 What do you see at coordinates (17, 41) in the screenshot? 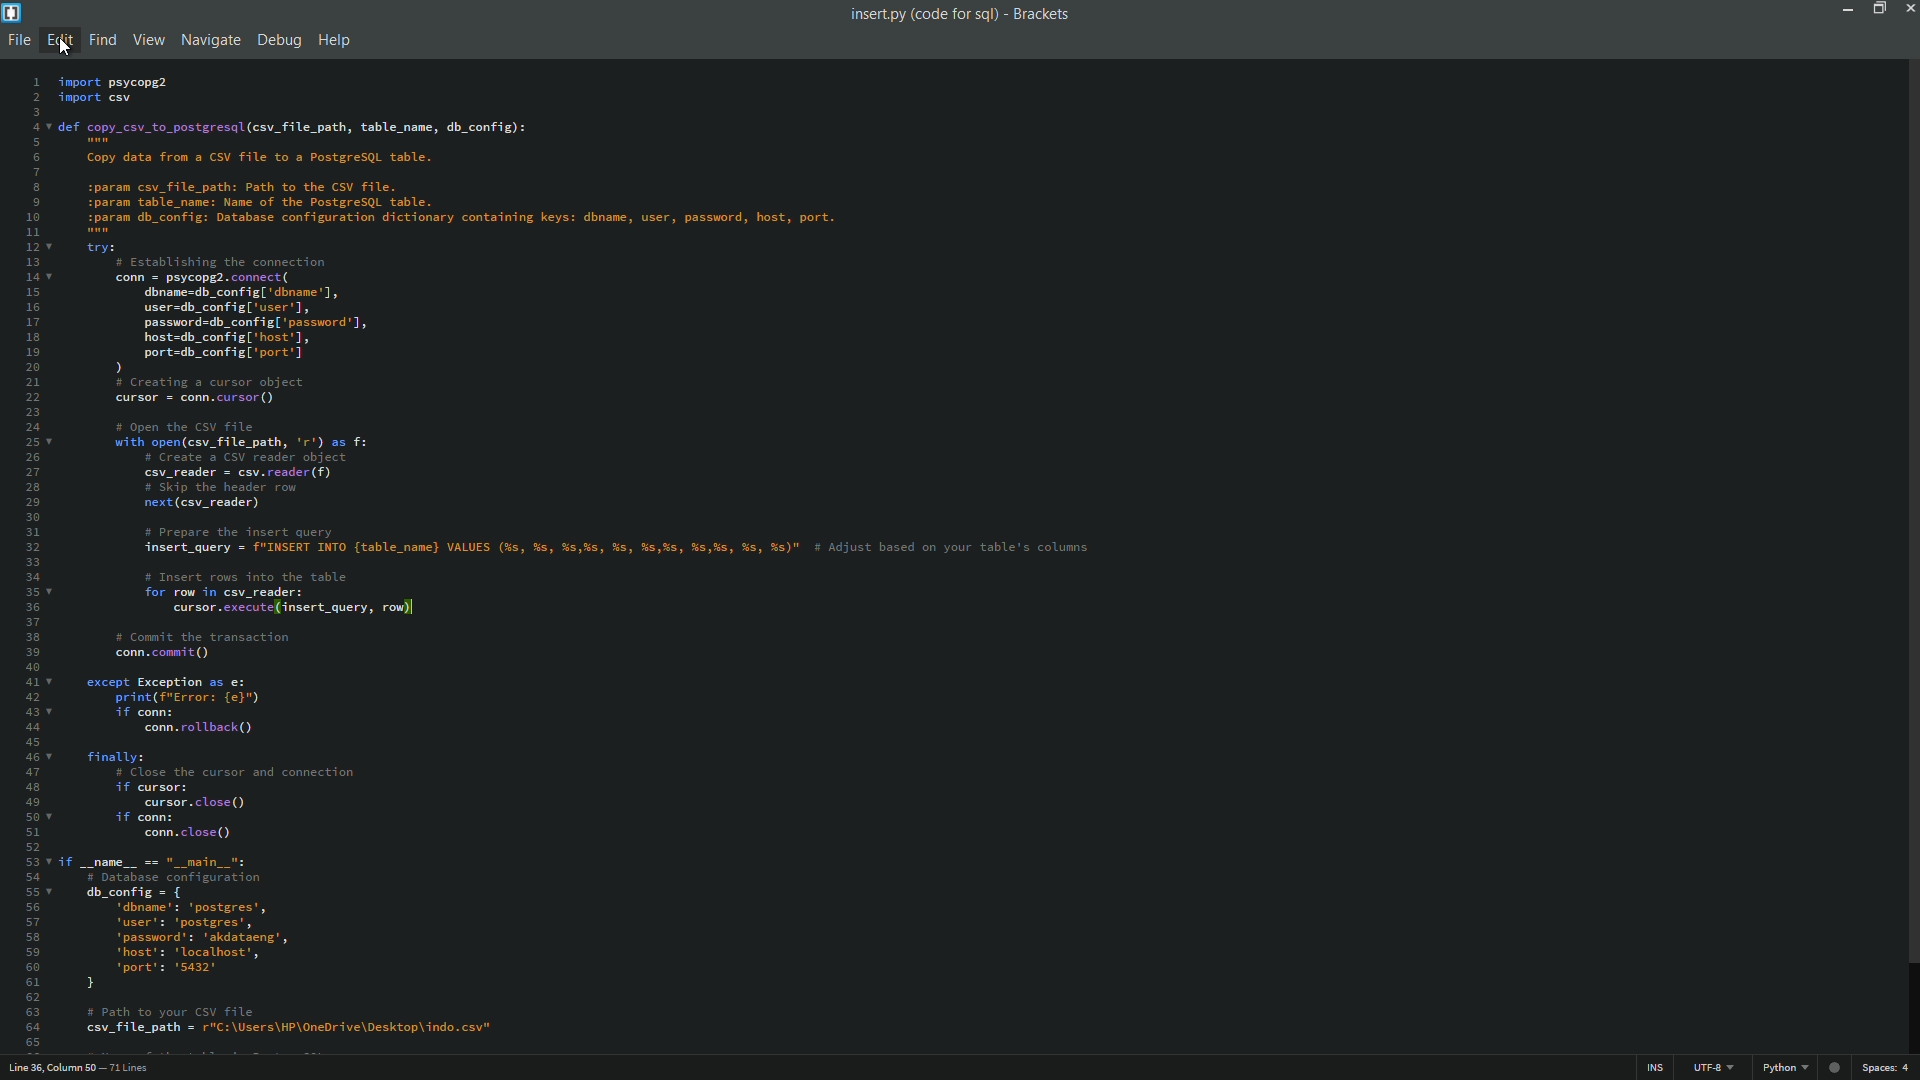
I see `file menu` at bounding box center [17, 41].